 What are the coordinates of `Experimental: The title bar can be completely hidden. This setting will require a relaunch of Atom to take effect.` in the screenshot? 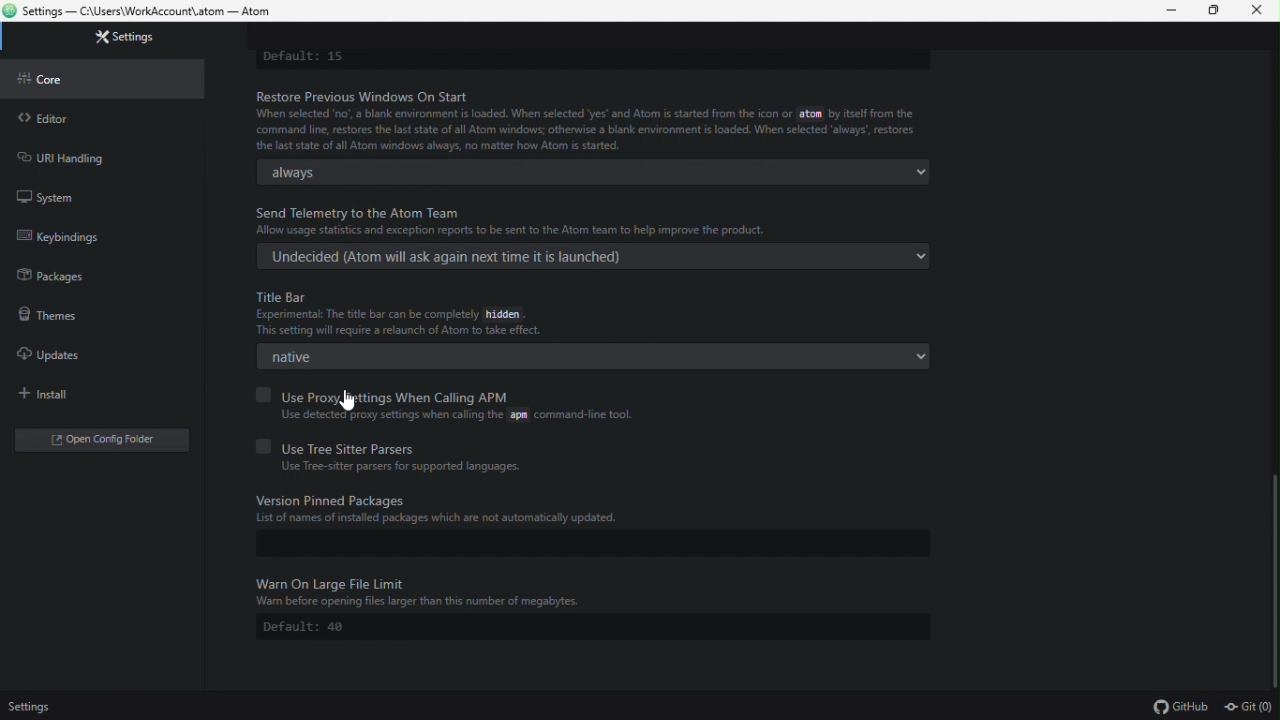 It's located at (402, 323).